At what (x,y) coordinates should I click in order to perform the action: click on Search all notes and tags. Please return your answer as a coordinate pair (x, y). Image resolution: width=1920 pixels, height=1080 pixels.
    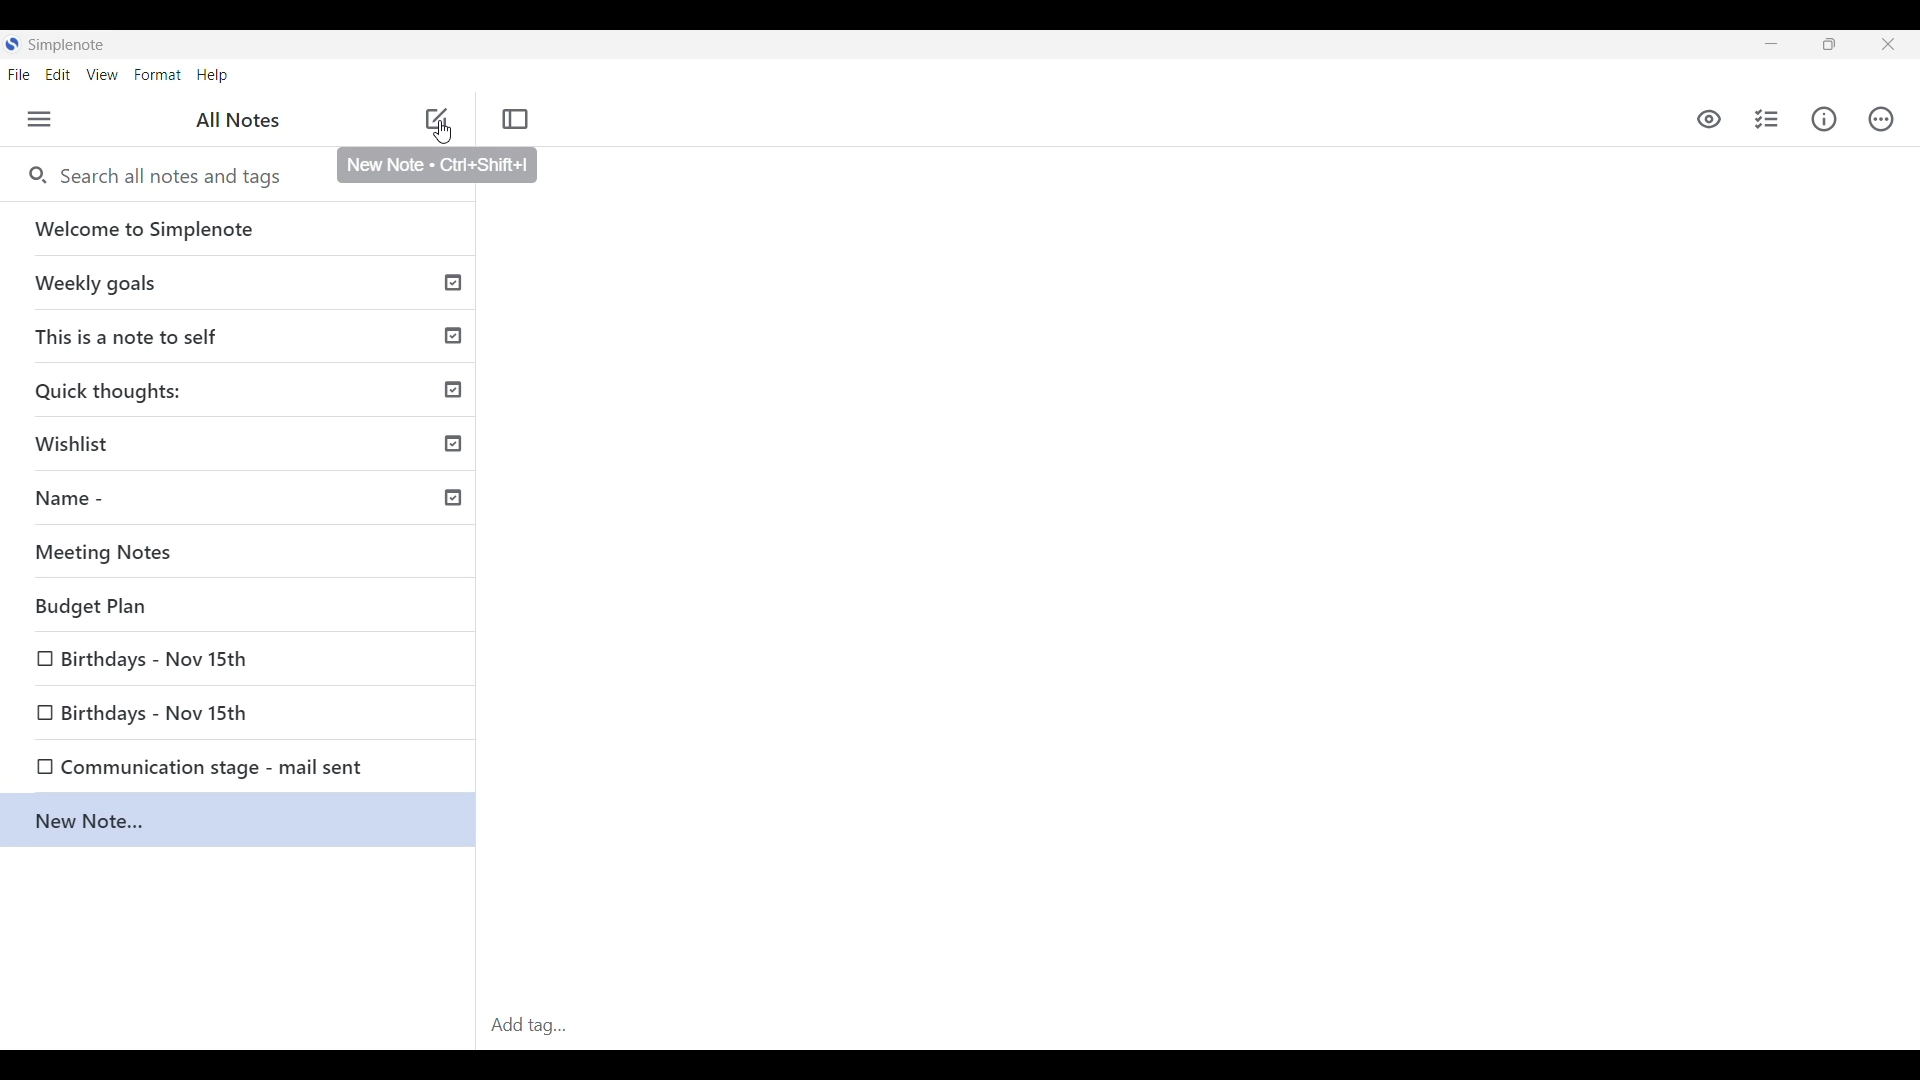
    Looking at the image, I should click on (172, 176).